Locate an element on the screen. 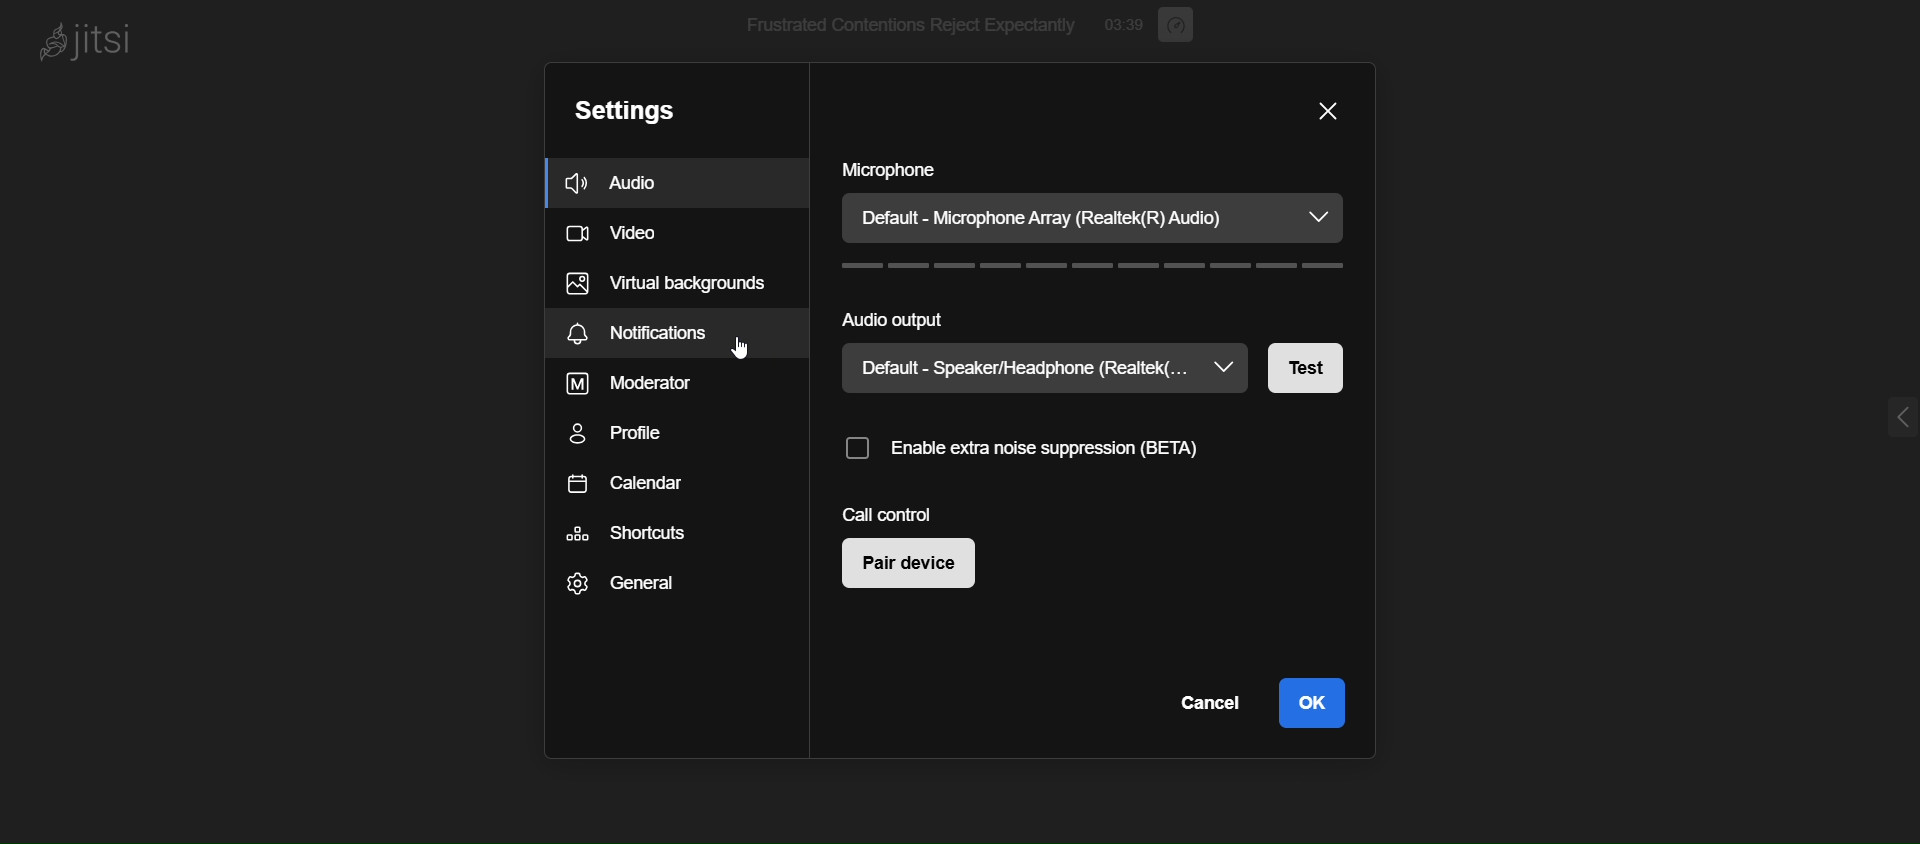 Image resolution: width=1920 pixels, height=844 pixels. pair device is located at coordinates (918, 570).